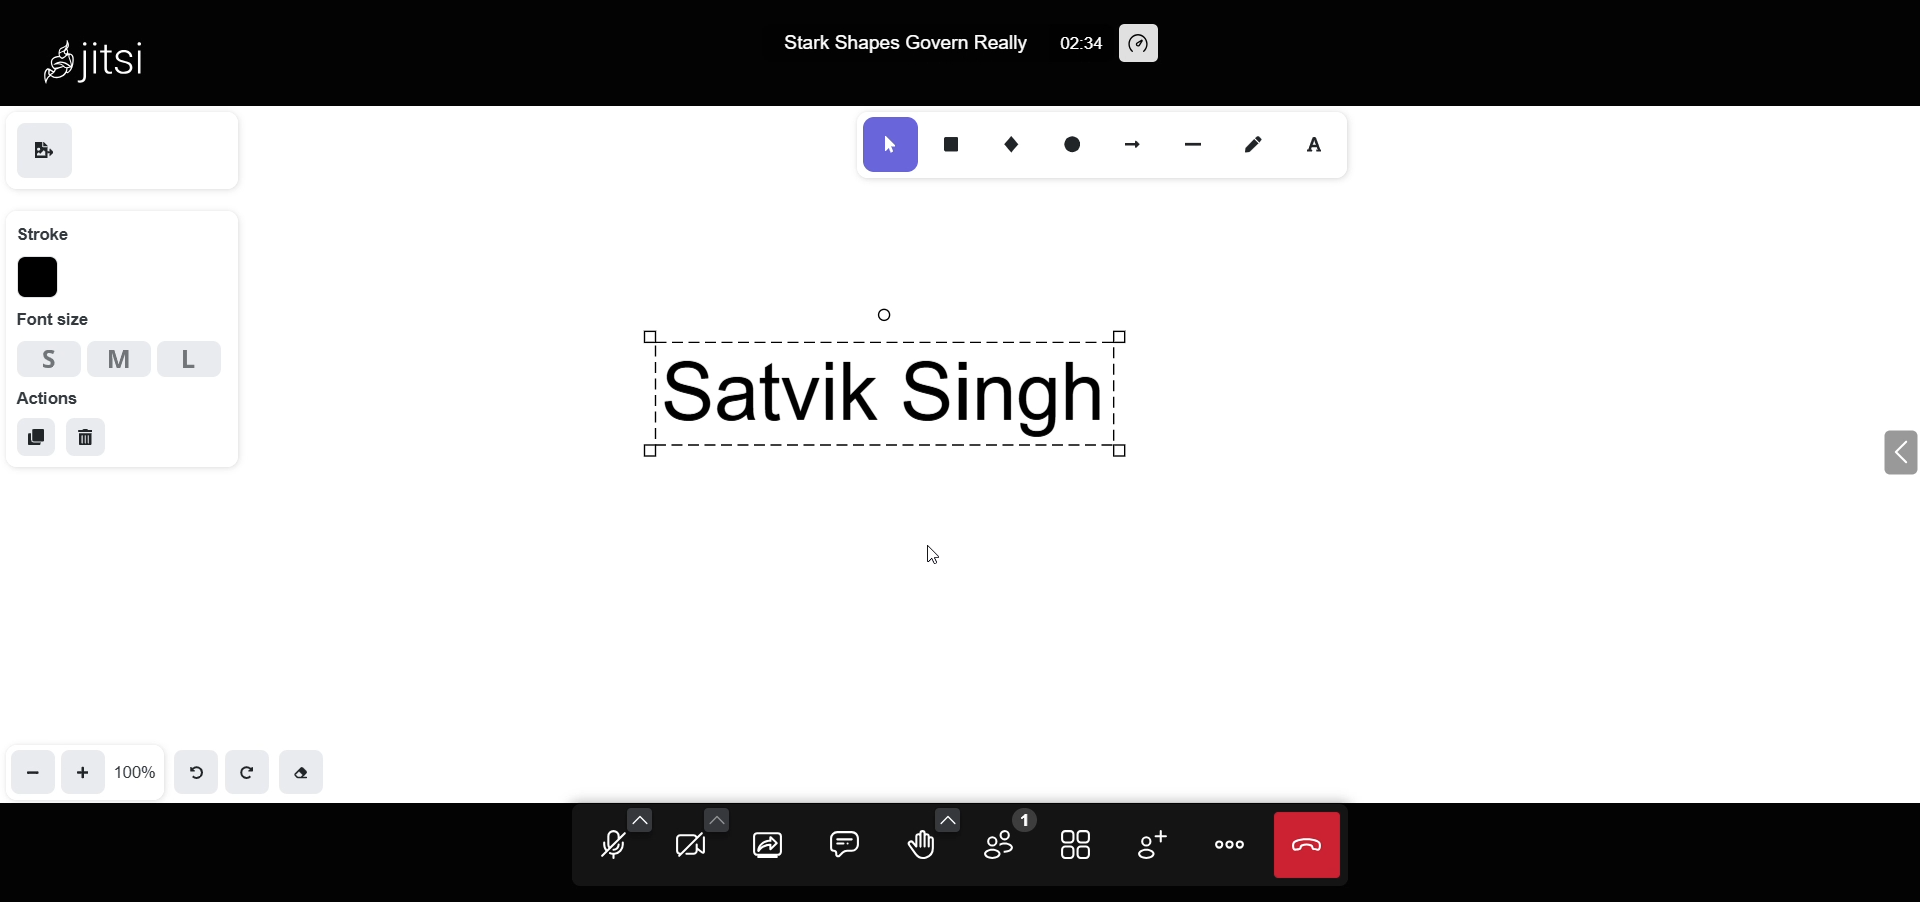 The width and height of the screenshot is (1920, 902). What do you see at coordinates (1079, 842) in the screenshot?
I see `tile view` at bounding box center [1079, 842].